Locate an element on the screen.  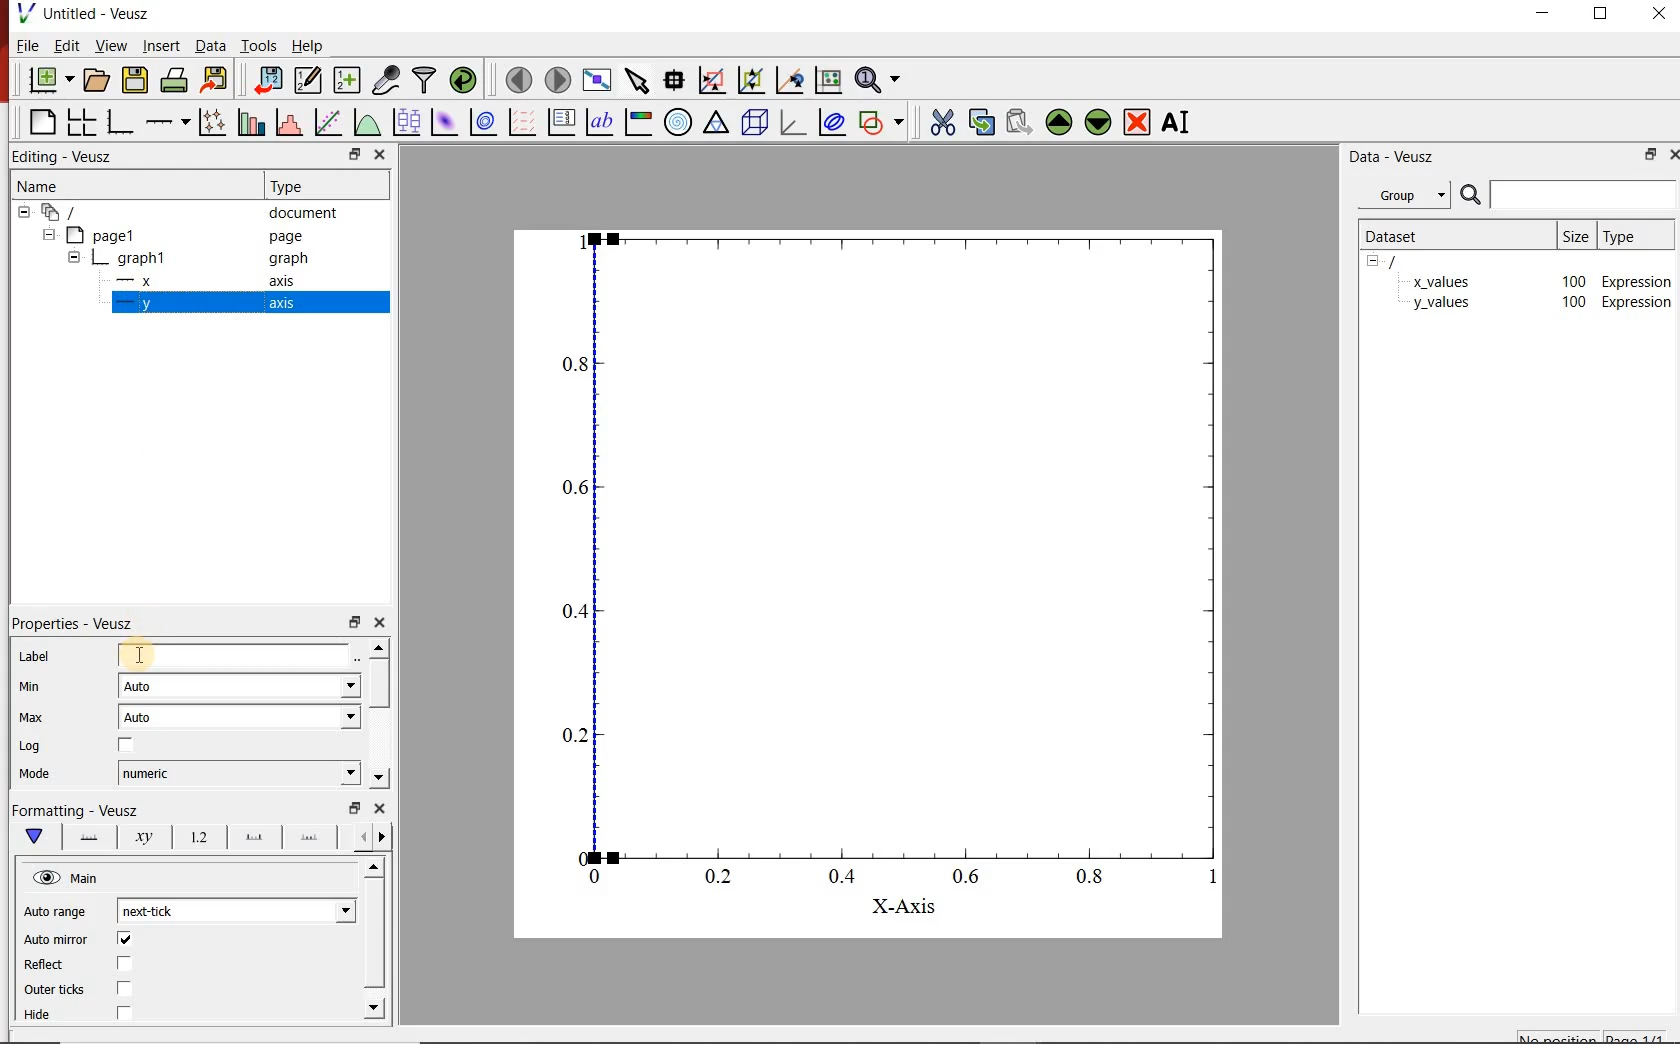
capture remote data is located at coordinates (386, 79).